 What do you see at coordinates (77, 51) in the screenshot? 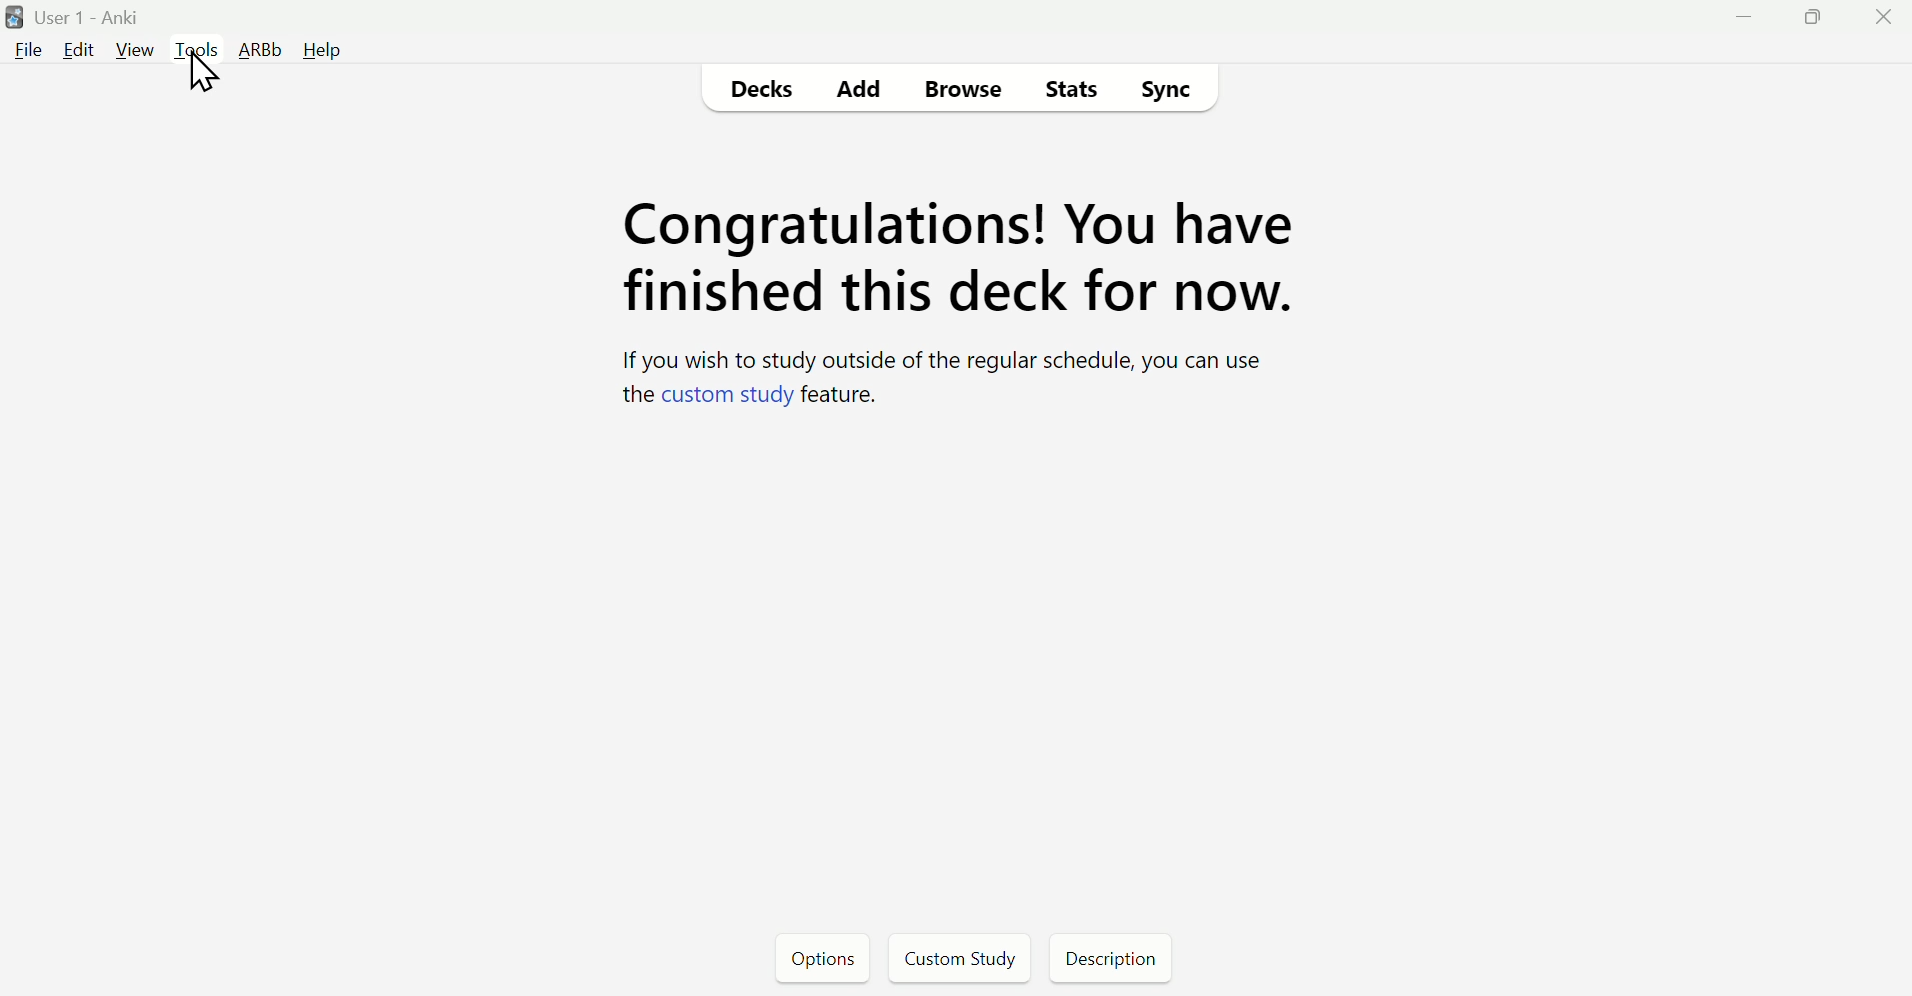
I see `Edit` at bounding box center [77, 51].